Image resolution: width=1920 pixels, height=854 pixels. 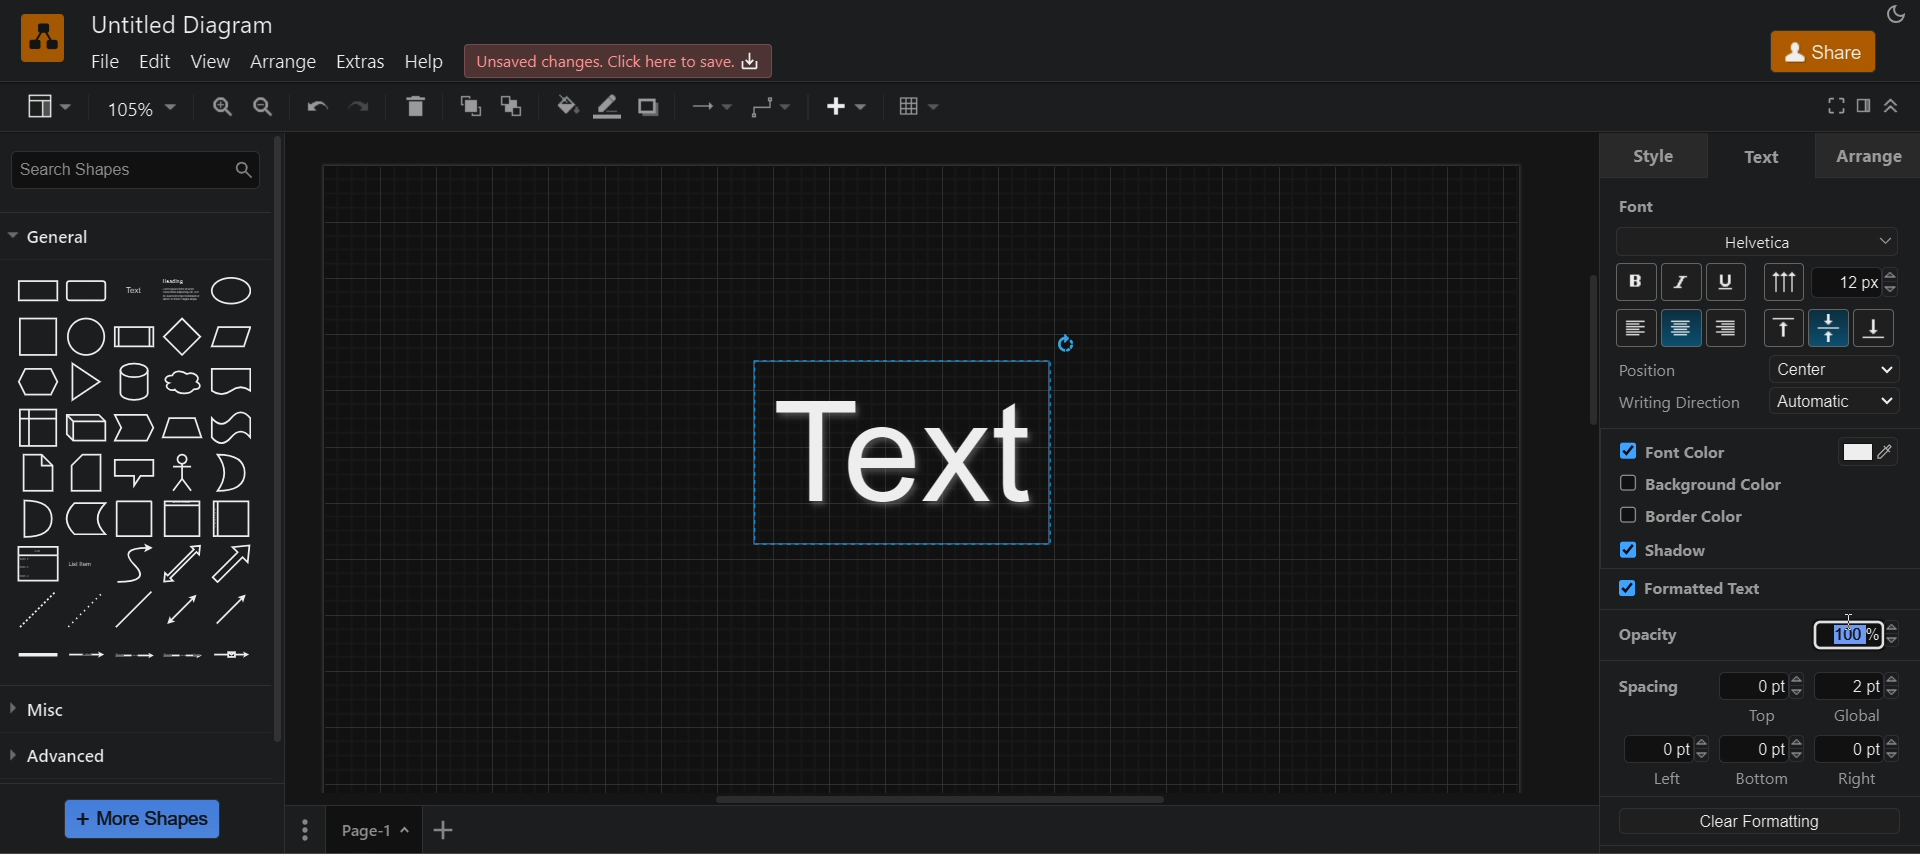 I want to click on horizontal scroll bar, so click(x=921, y=799).